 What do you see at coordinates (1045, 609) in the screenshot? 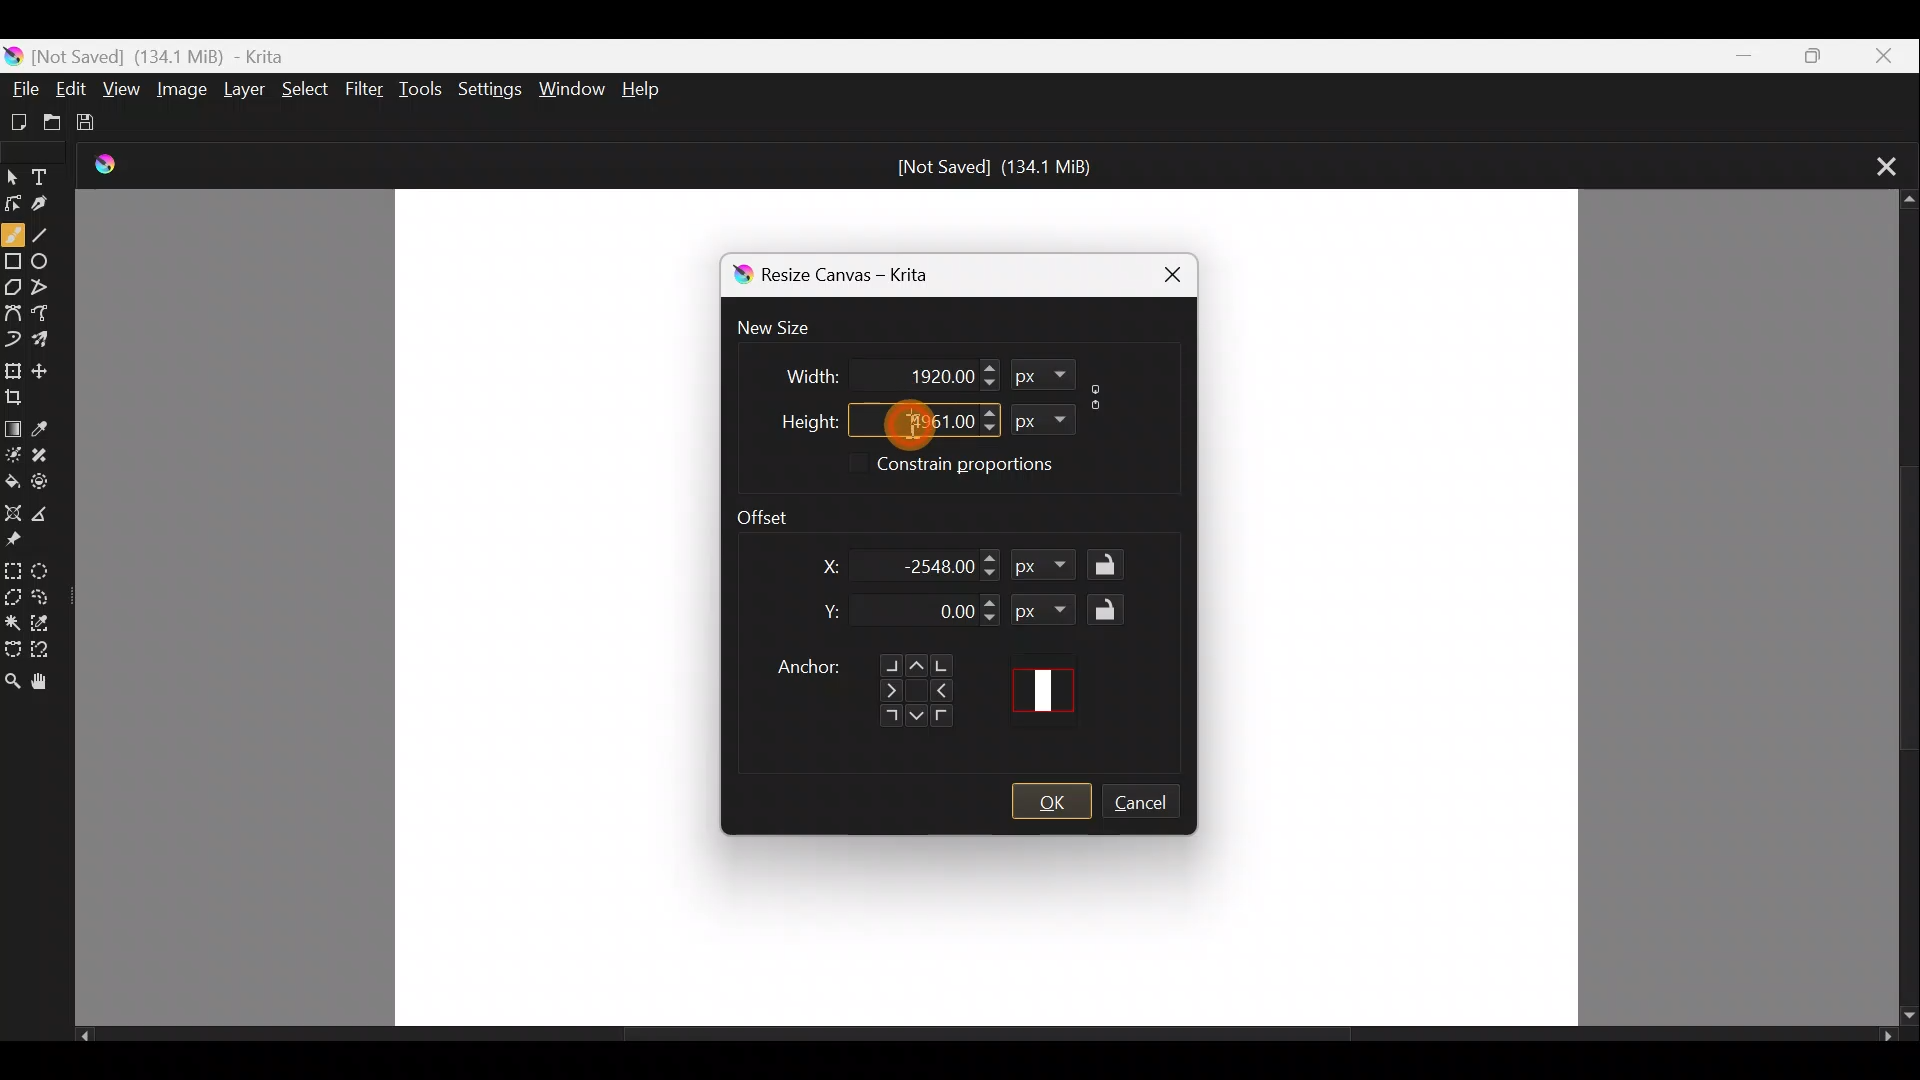
I see `Format` at bounding box center [1045, 609].